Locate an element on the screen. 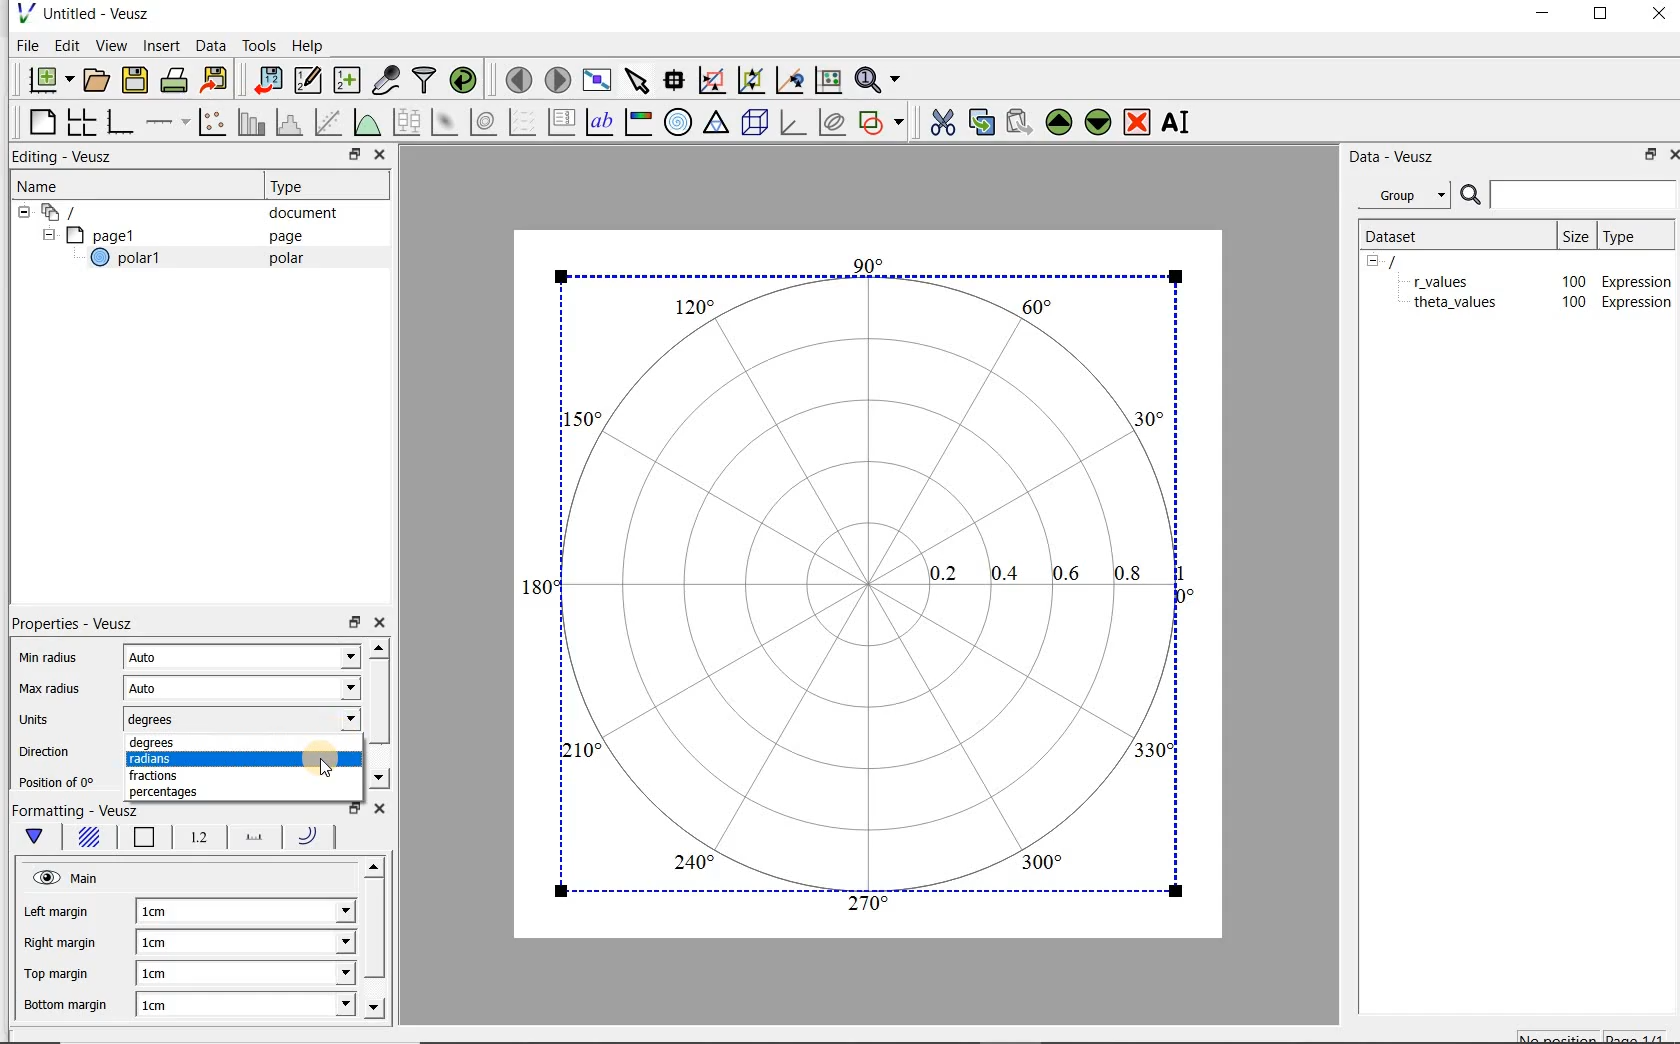 This screenshot has width=1680, height=1044. restore down is located at coordinates (348, 620).